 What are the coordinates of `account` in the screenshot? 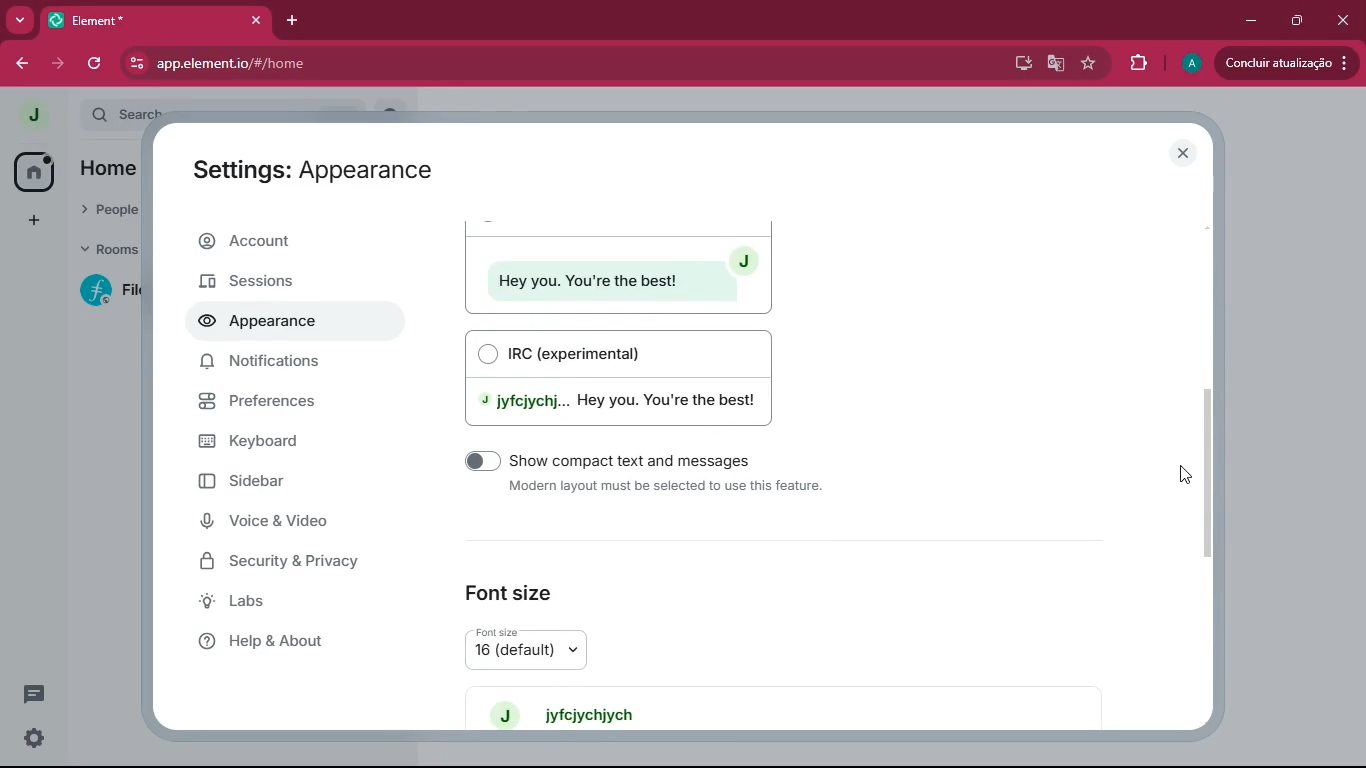 It's located at (294, 244).